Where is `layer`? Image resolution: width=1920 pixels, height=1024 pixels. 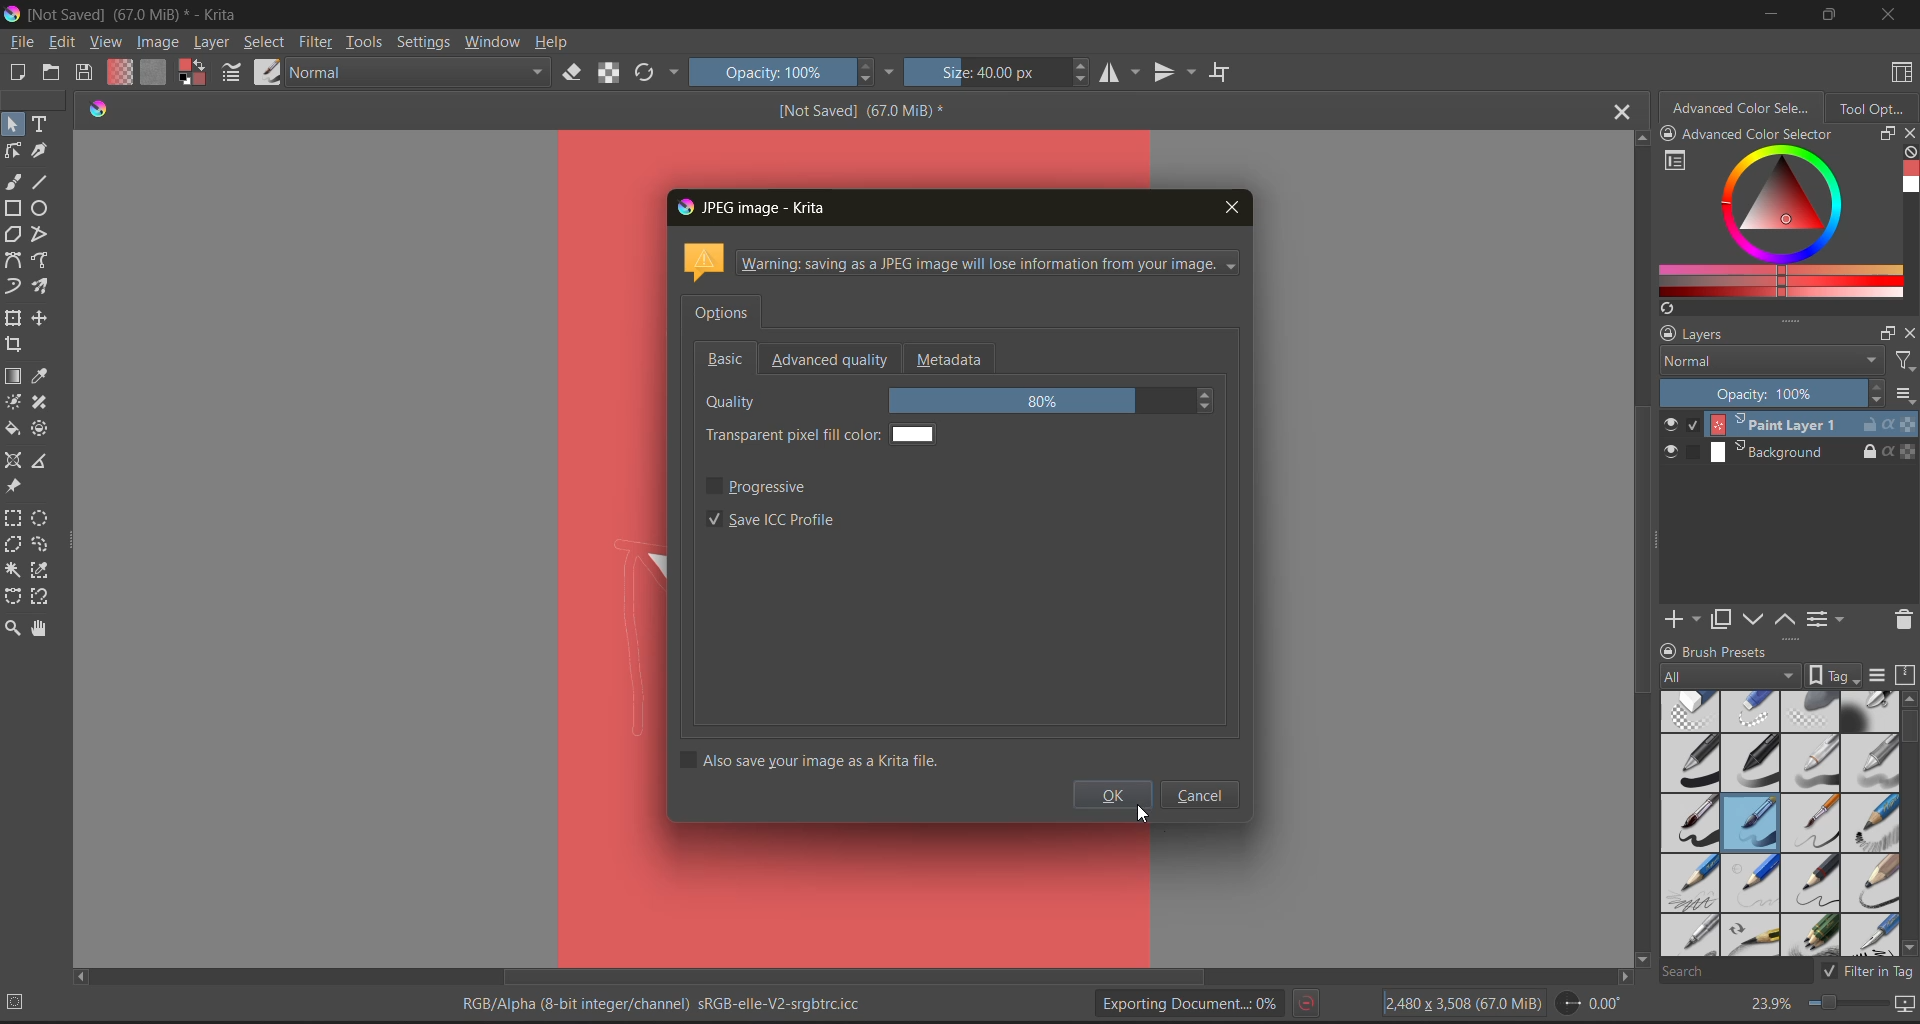
layer is located at coordinates (1787, 451).